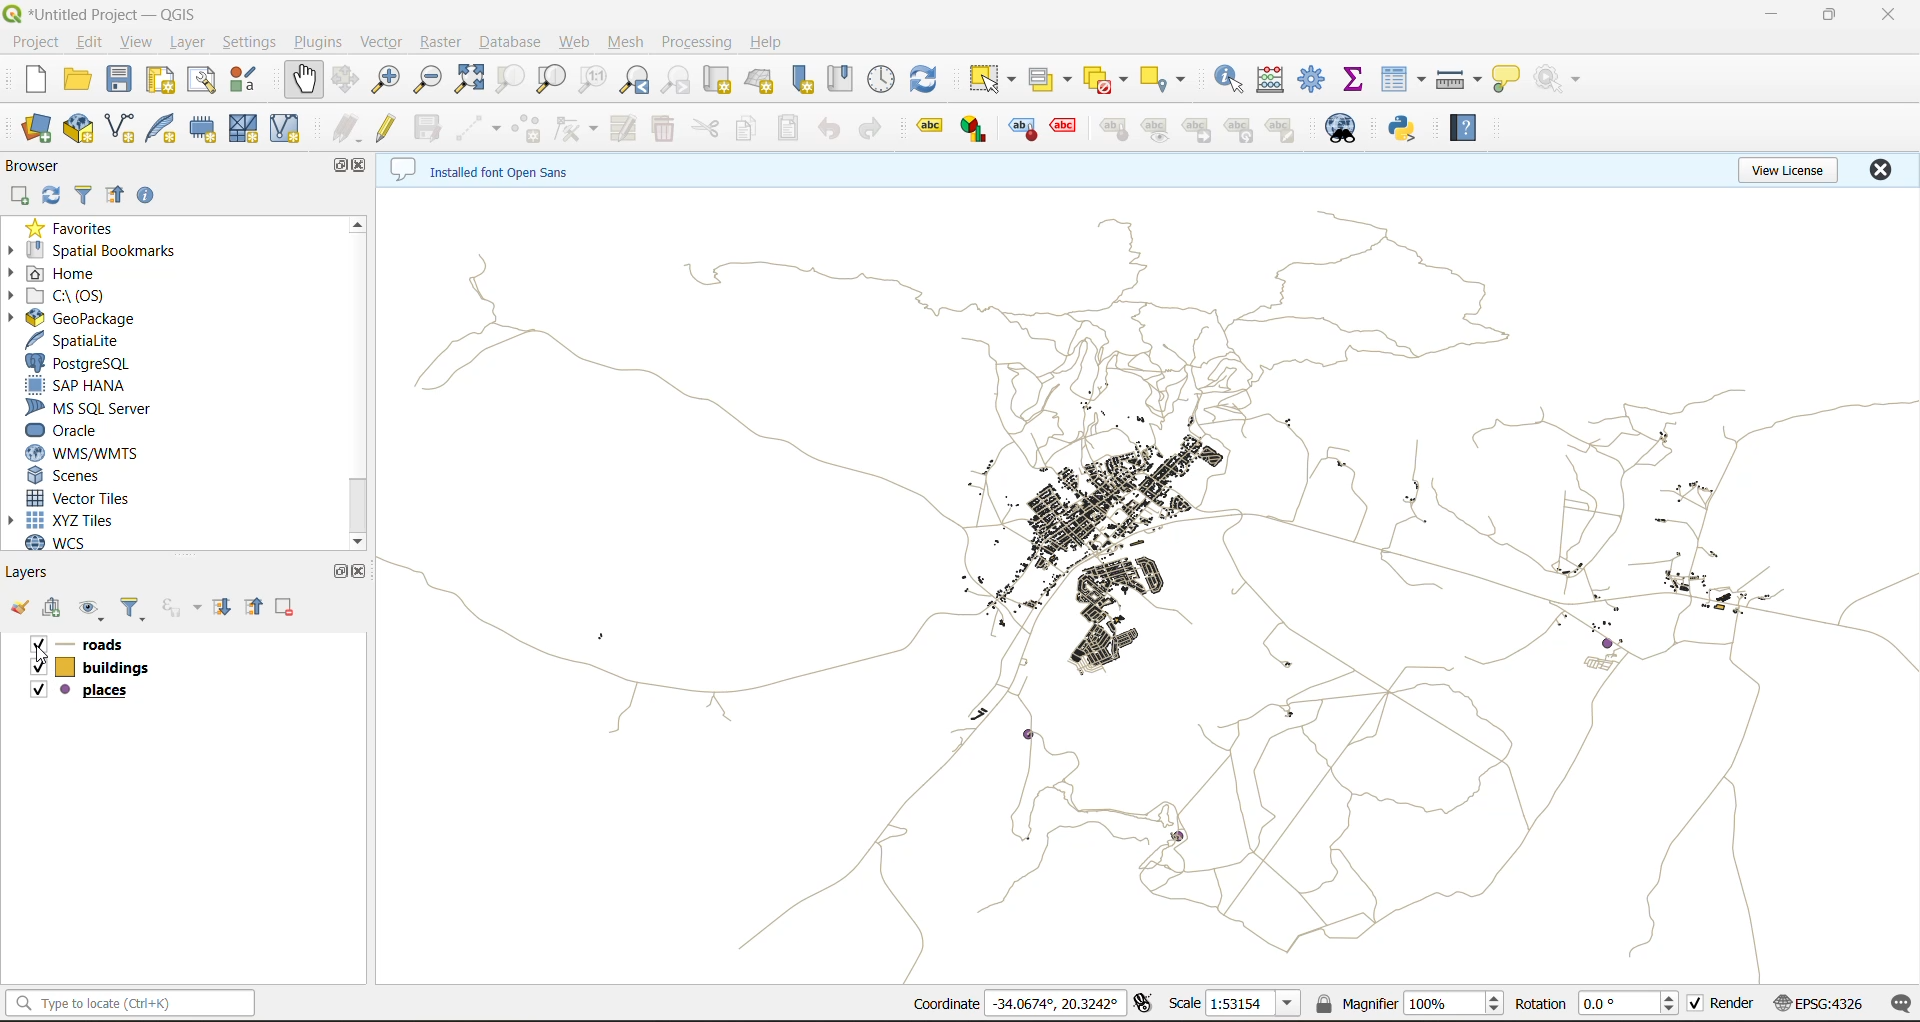  What do you see at coordinates (696, 45) in the screenshot?
I see `processing` at bounding box center [696, 45].